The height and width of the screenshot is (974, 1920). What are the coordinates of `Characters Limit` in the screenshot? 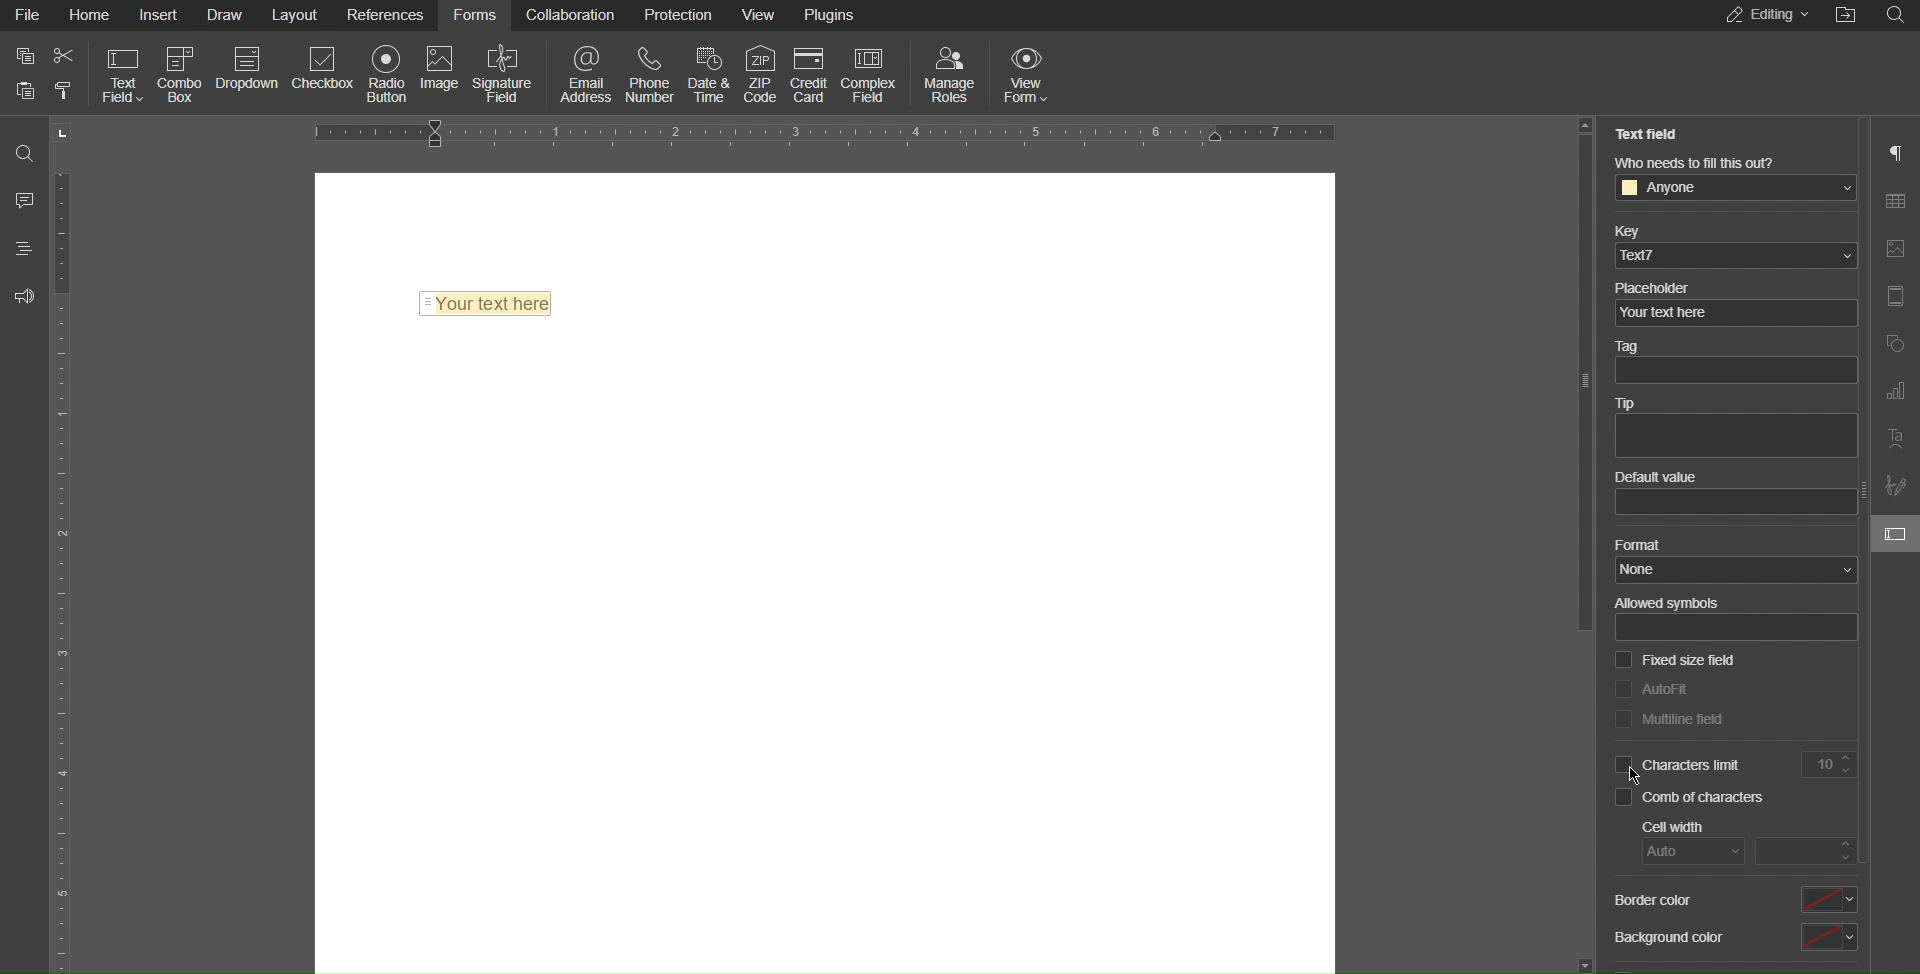 It's located at (1735, 767).